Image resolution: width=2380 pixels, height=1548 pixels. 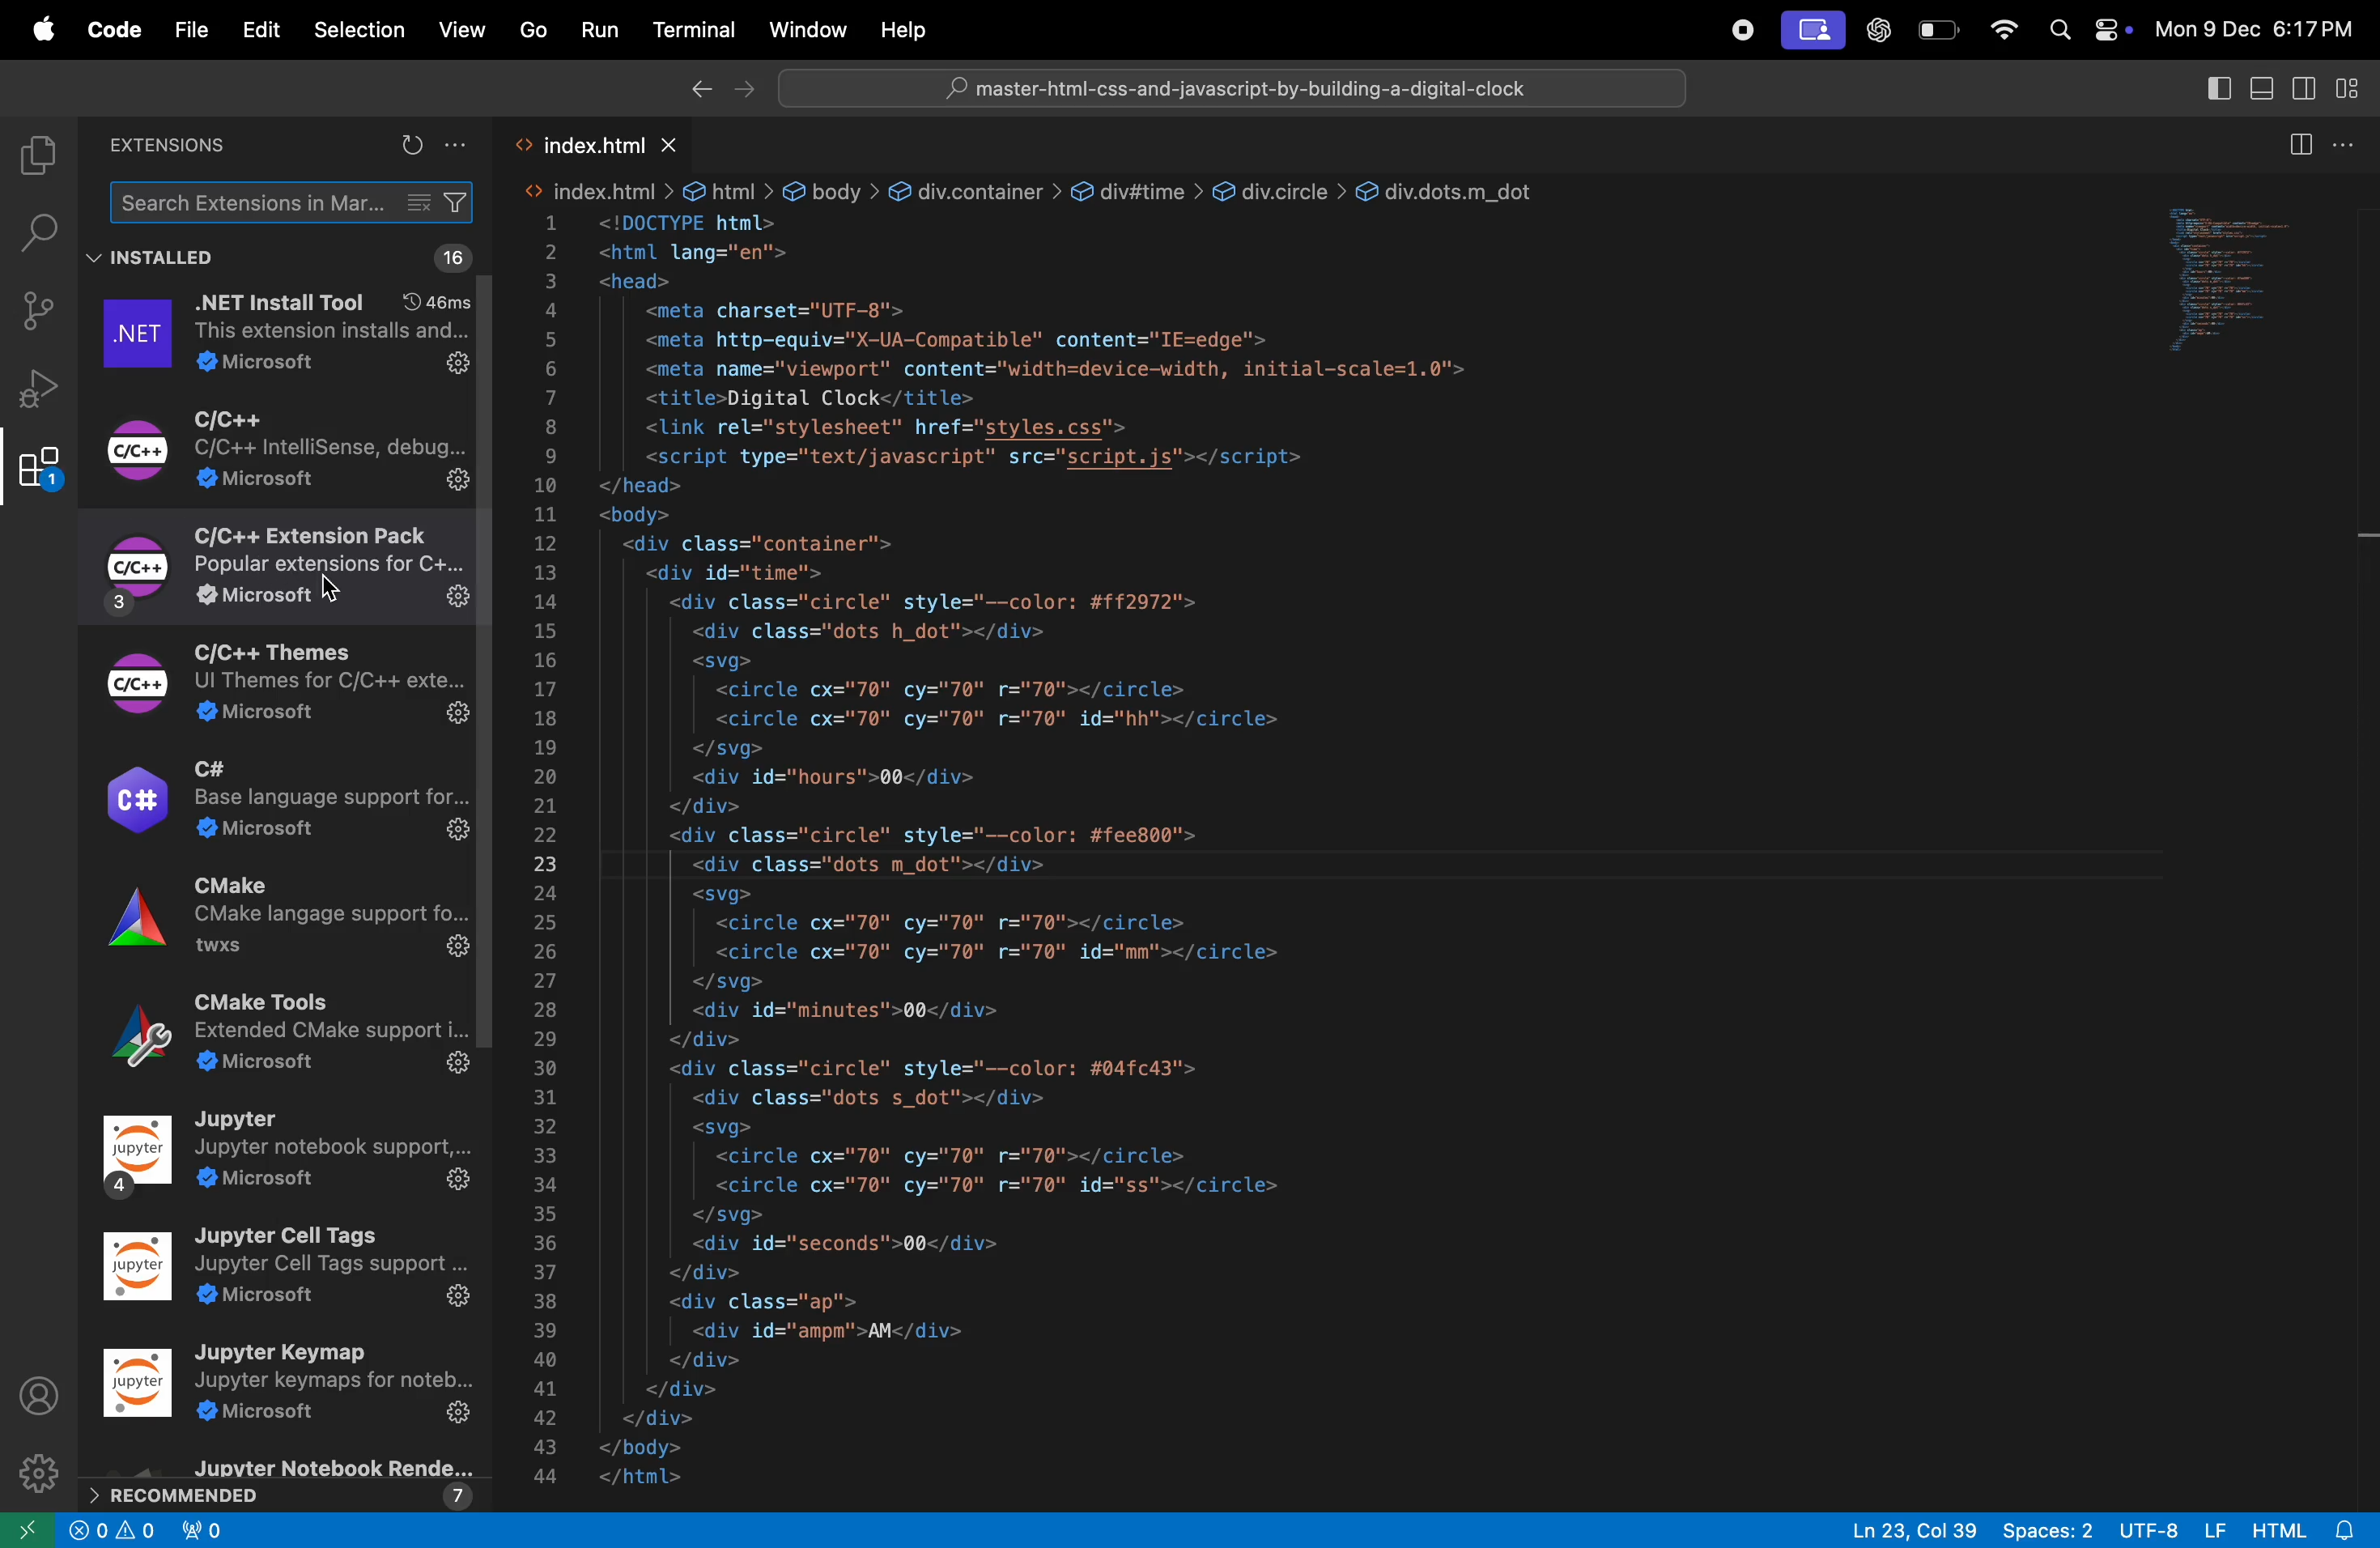 What do you see at coordinates (463, 147) in the screenshot?
I see `options` at bounding box center [463, 147].